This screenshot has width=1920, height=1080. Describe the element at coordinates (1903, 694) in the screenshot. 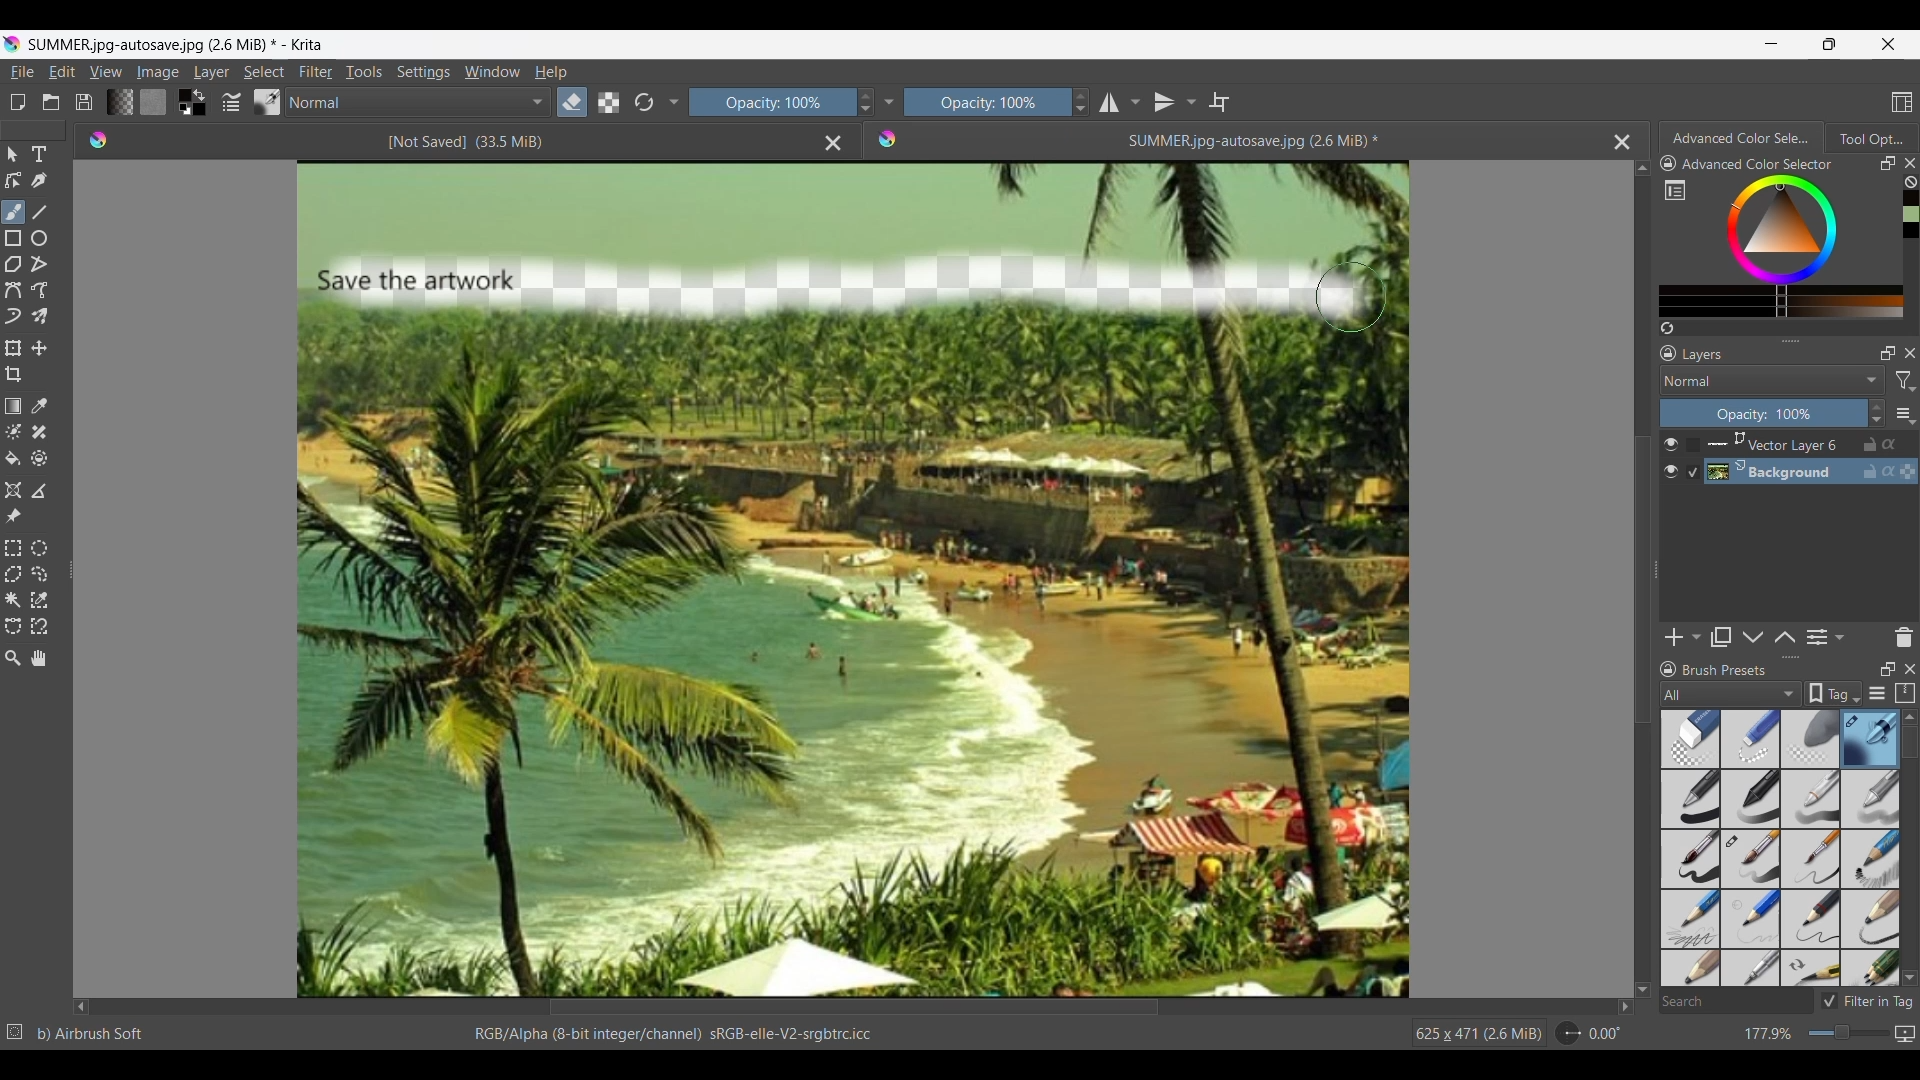

I see `Storage resources` at that location.